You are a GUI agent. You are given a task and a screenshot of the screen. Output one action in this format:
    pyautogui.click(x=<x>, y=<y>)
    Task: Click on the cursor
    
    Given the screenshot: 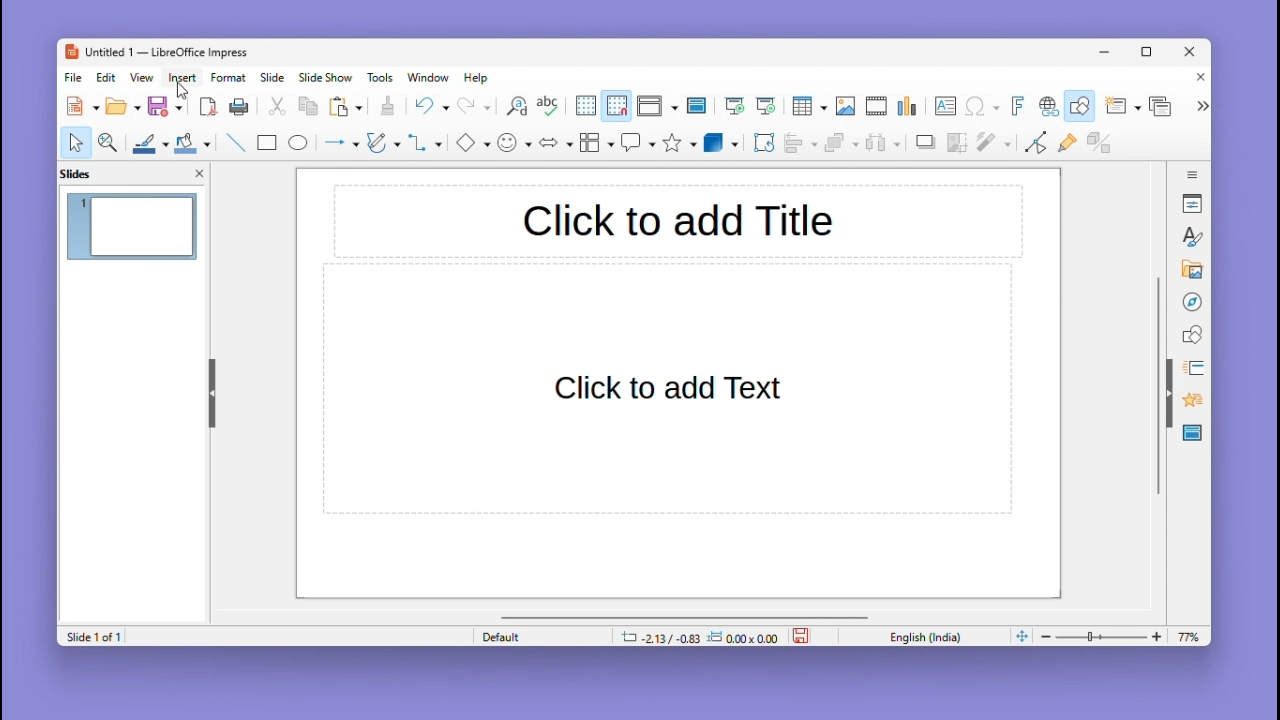 What is the action you would take?
    pyautogui.click(x=184, y=92)
    